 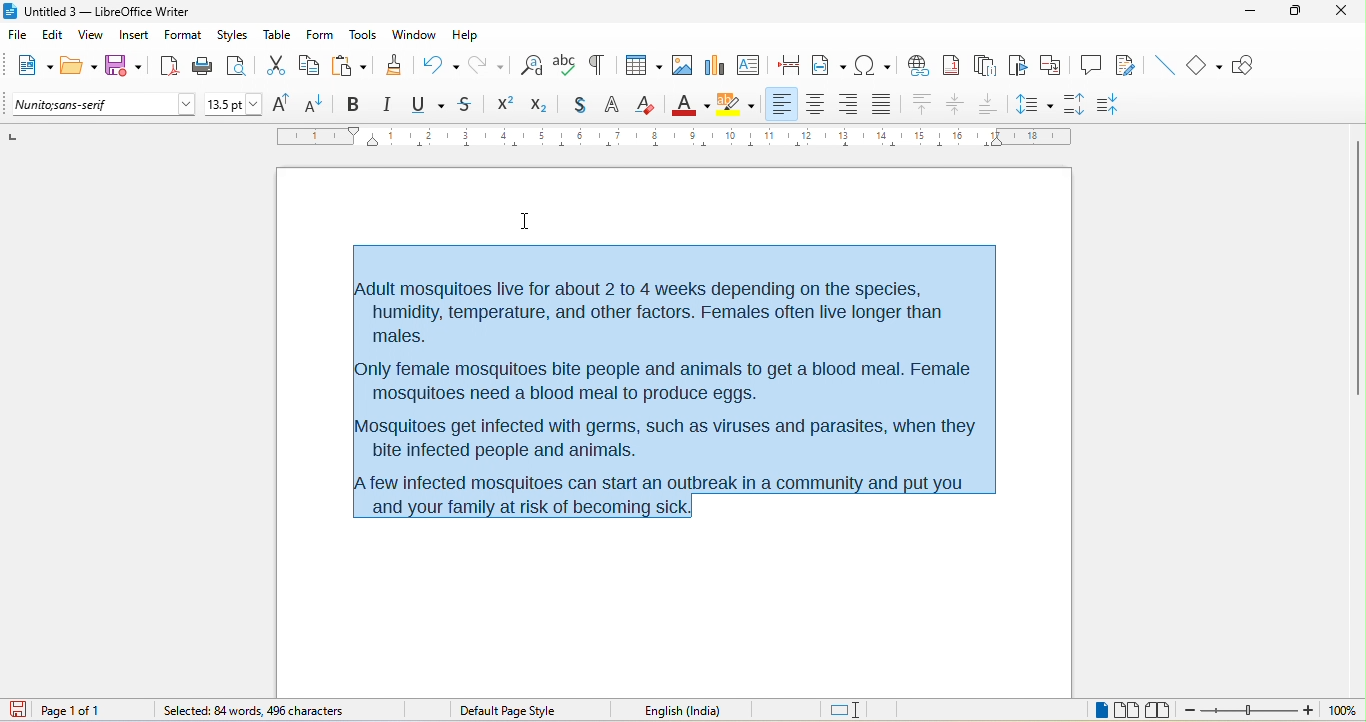 What do you see at coordinates (393, 64) in the screenshot?
I see `clone formatting` at bounding box center [393, 64].